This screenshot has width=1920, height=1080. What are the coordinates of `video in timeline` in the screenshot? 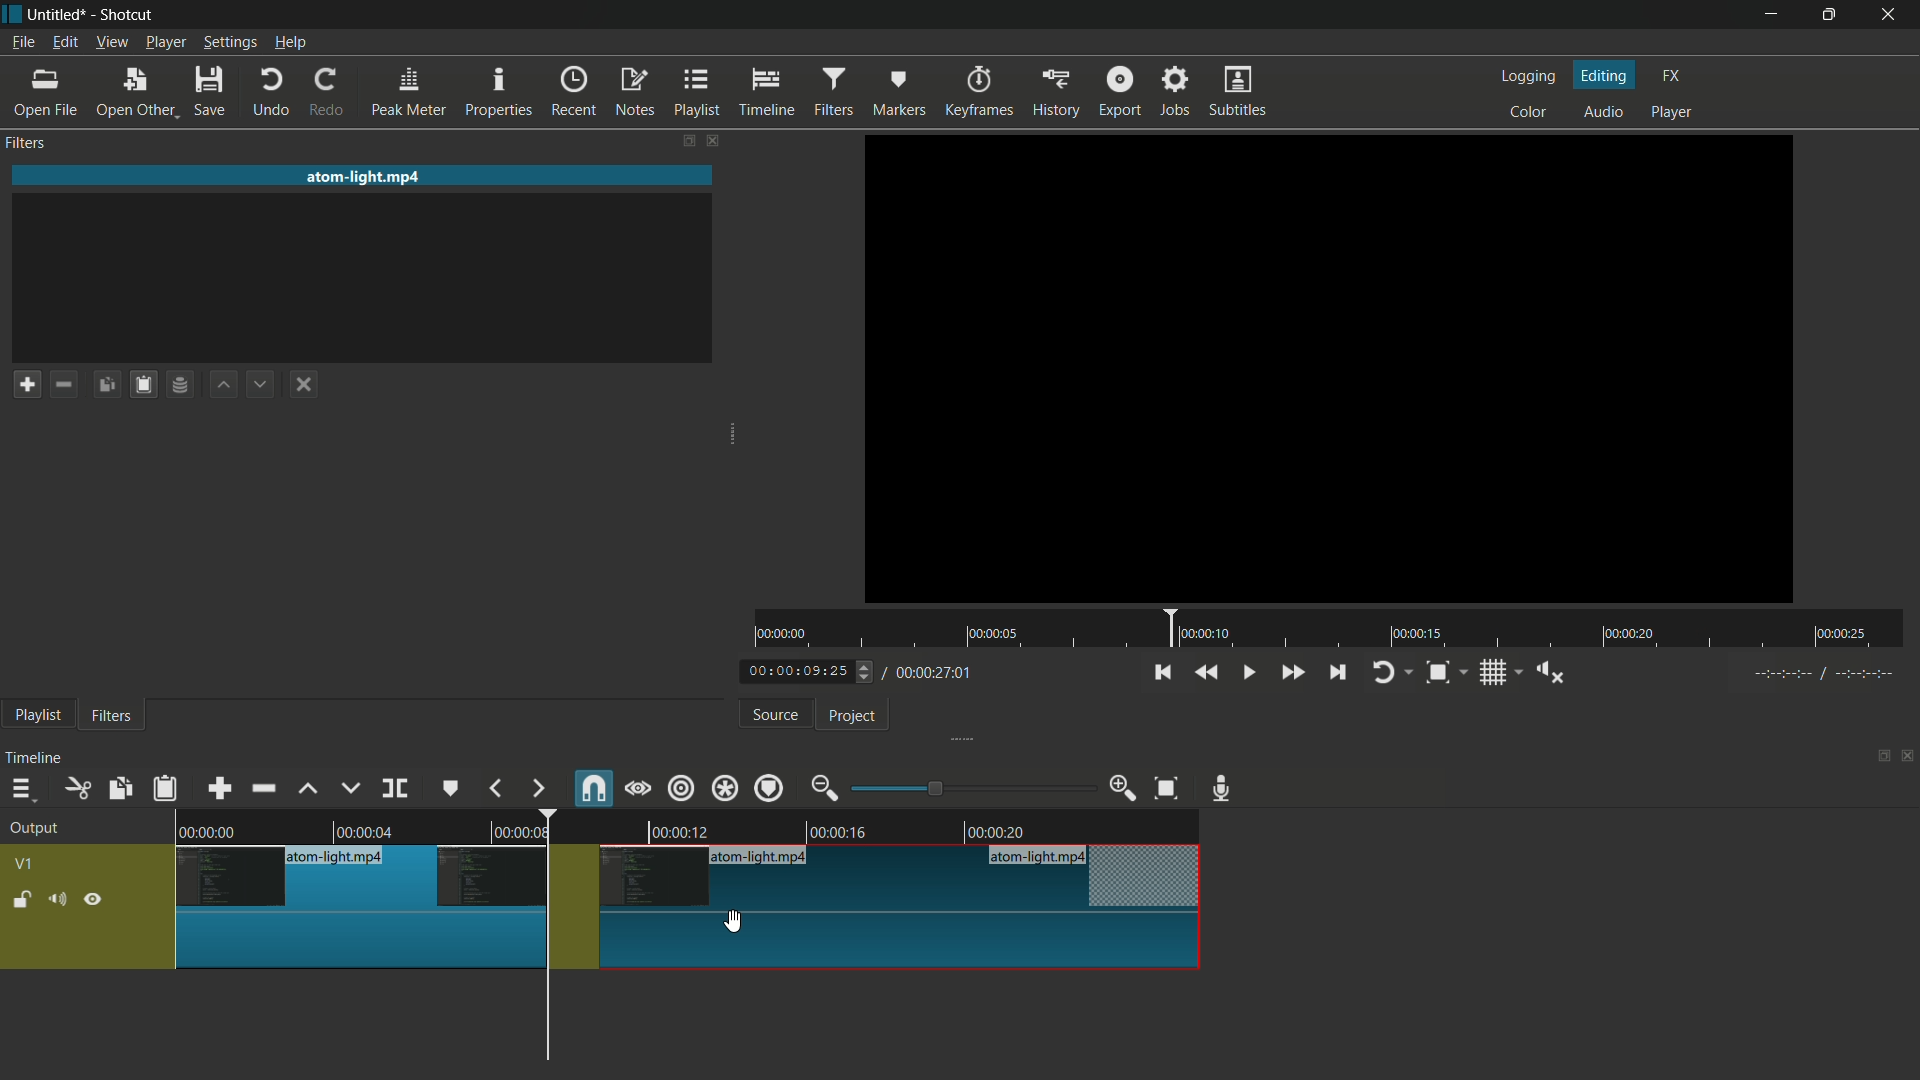 It's located at (686, 824).